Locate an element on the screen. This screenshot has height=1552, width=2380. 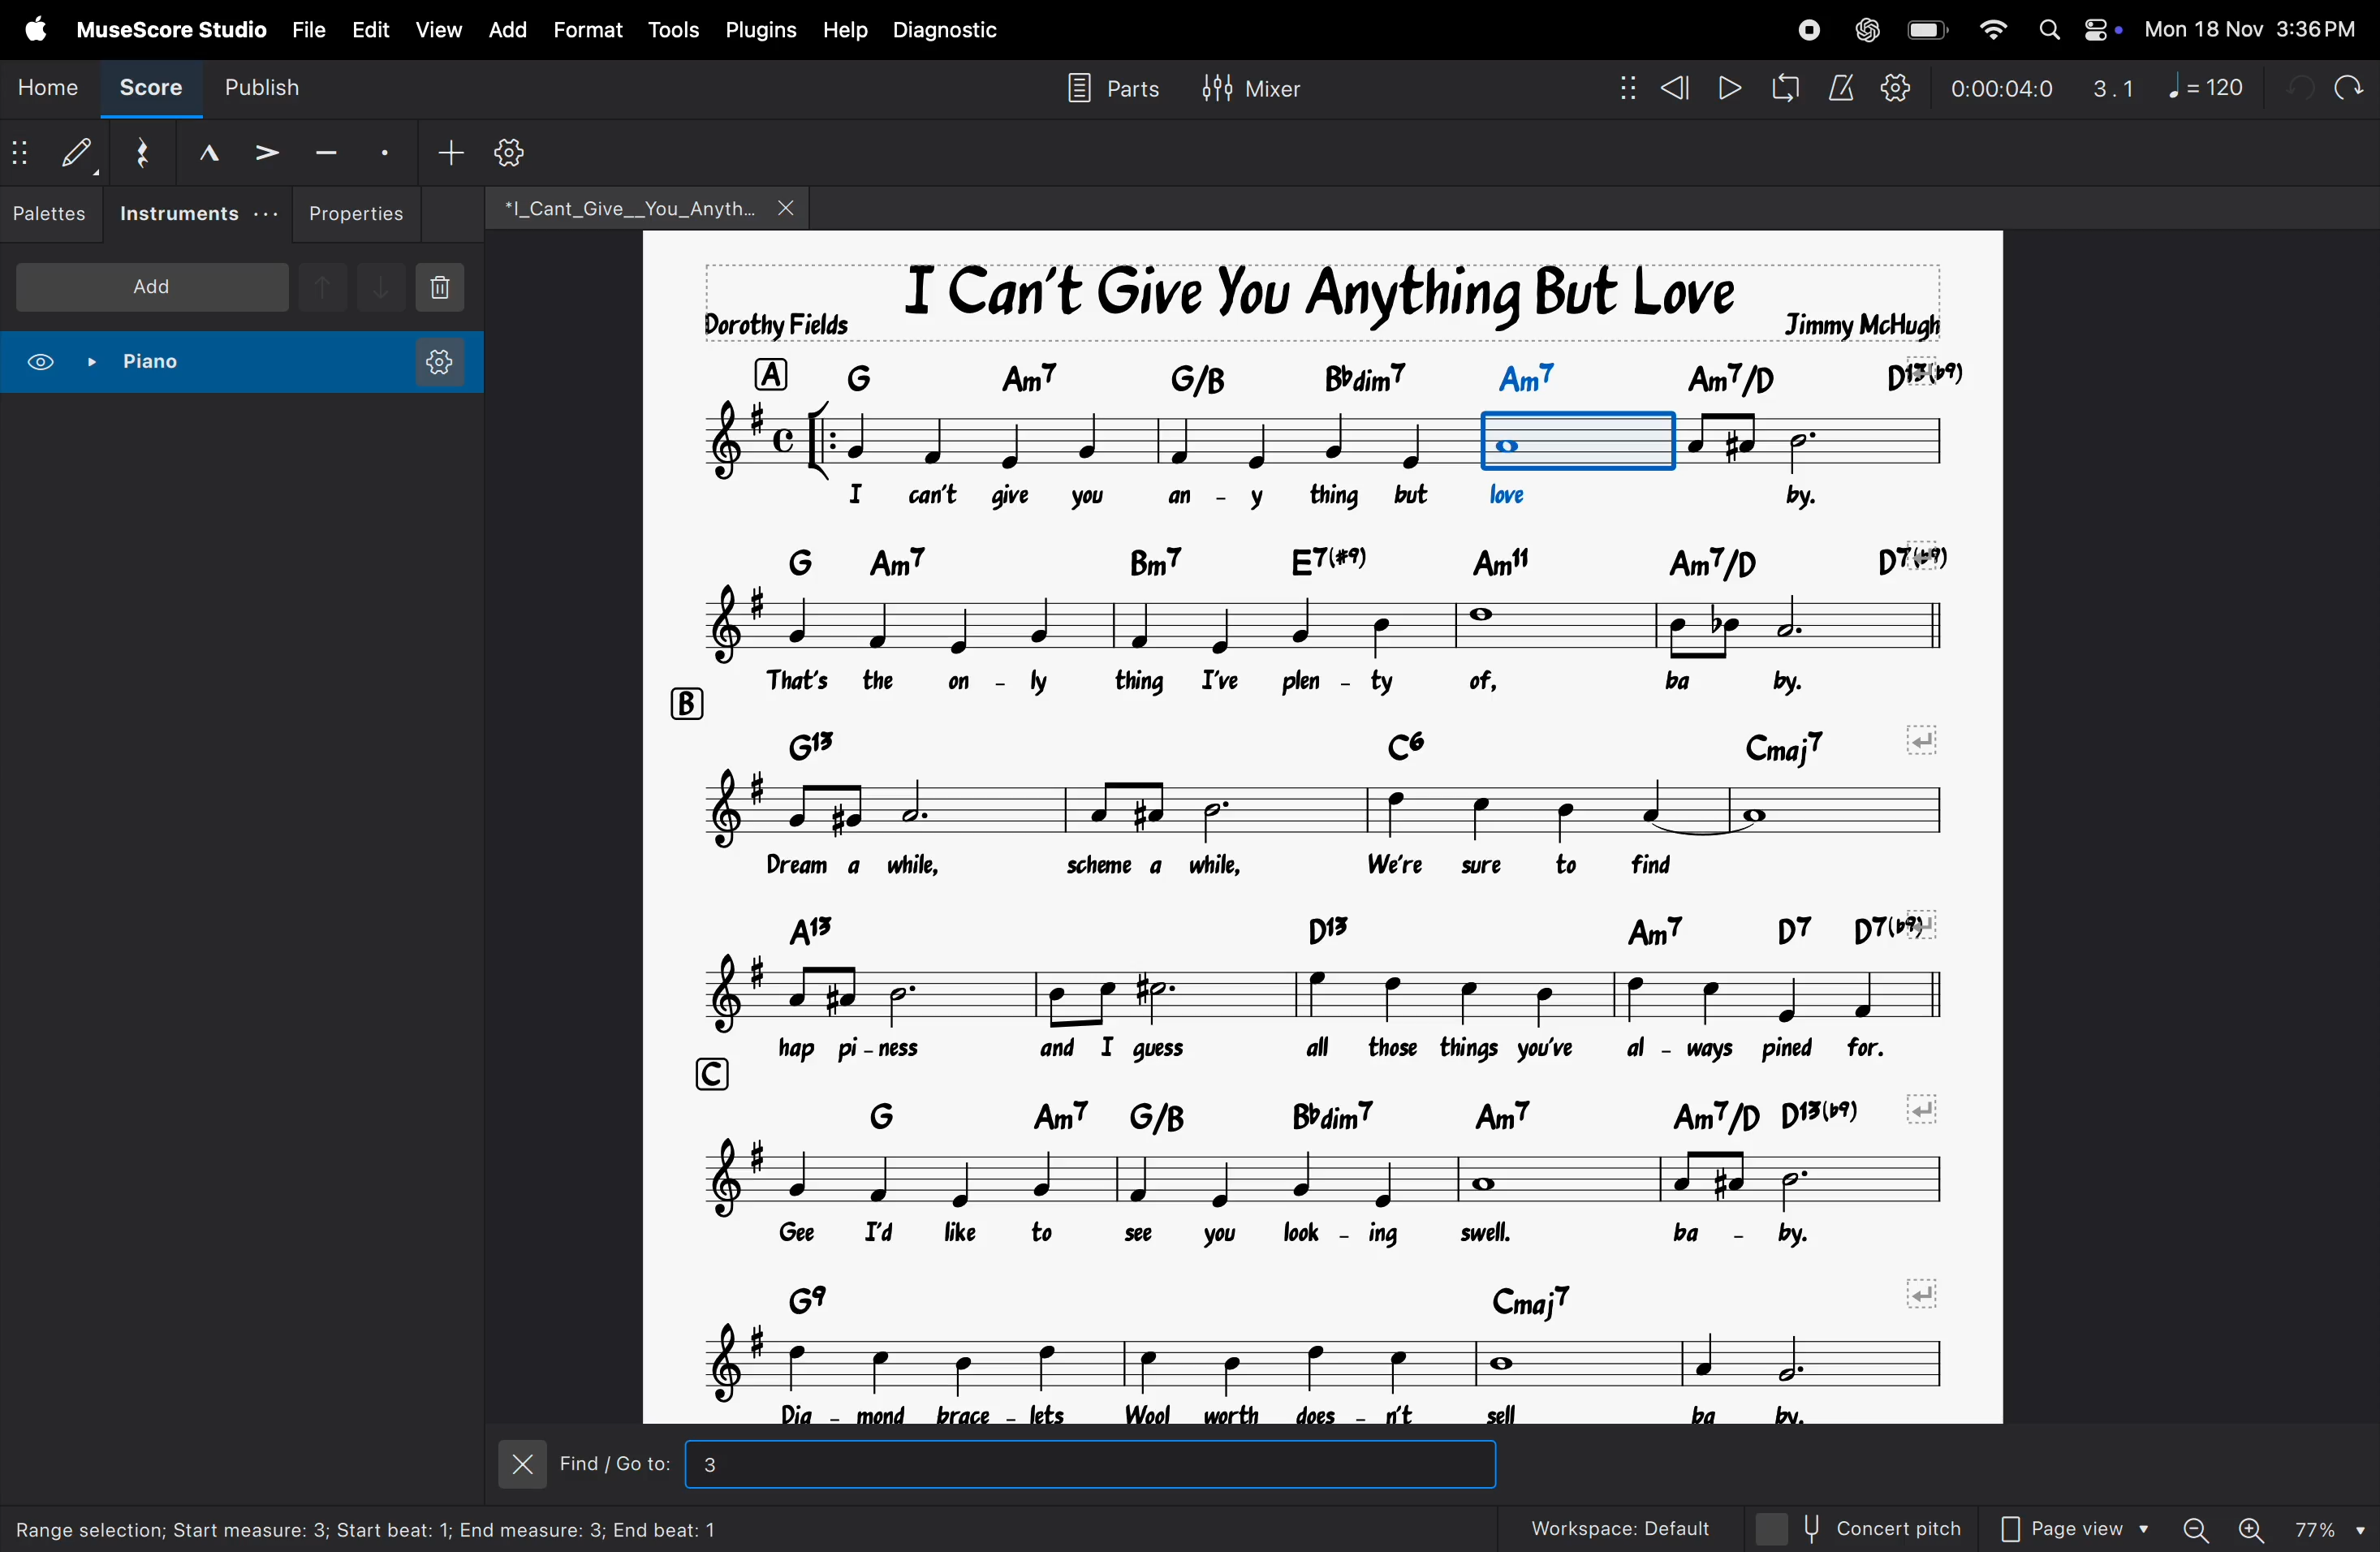
file is located at coordinates (302, 27).